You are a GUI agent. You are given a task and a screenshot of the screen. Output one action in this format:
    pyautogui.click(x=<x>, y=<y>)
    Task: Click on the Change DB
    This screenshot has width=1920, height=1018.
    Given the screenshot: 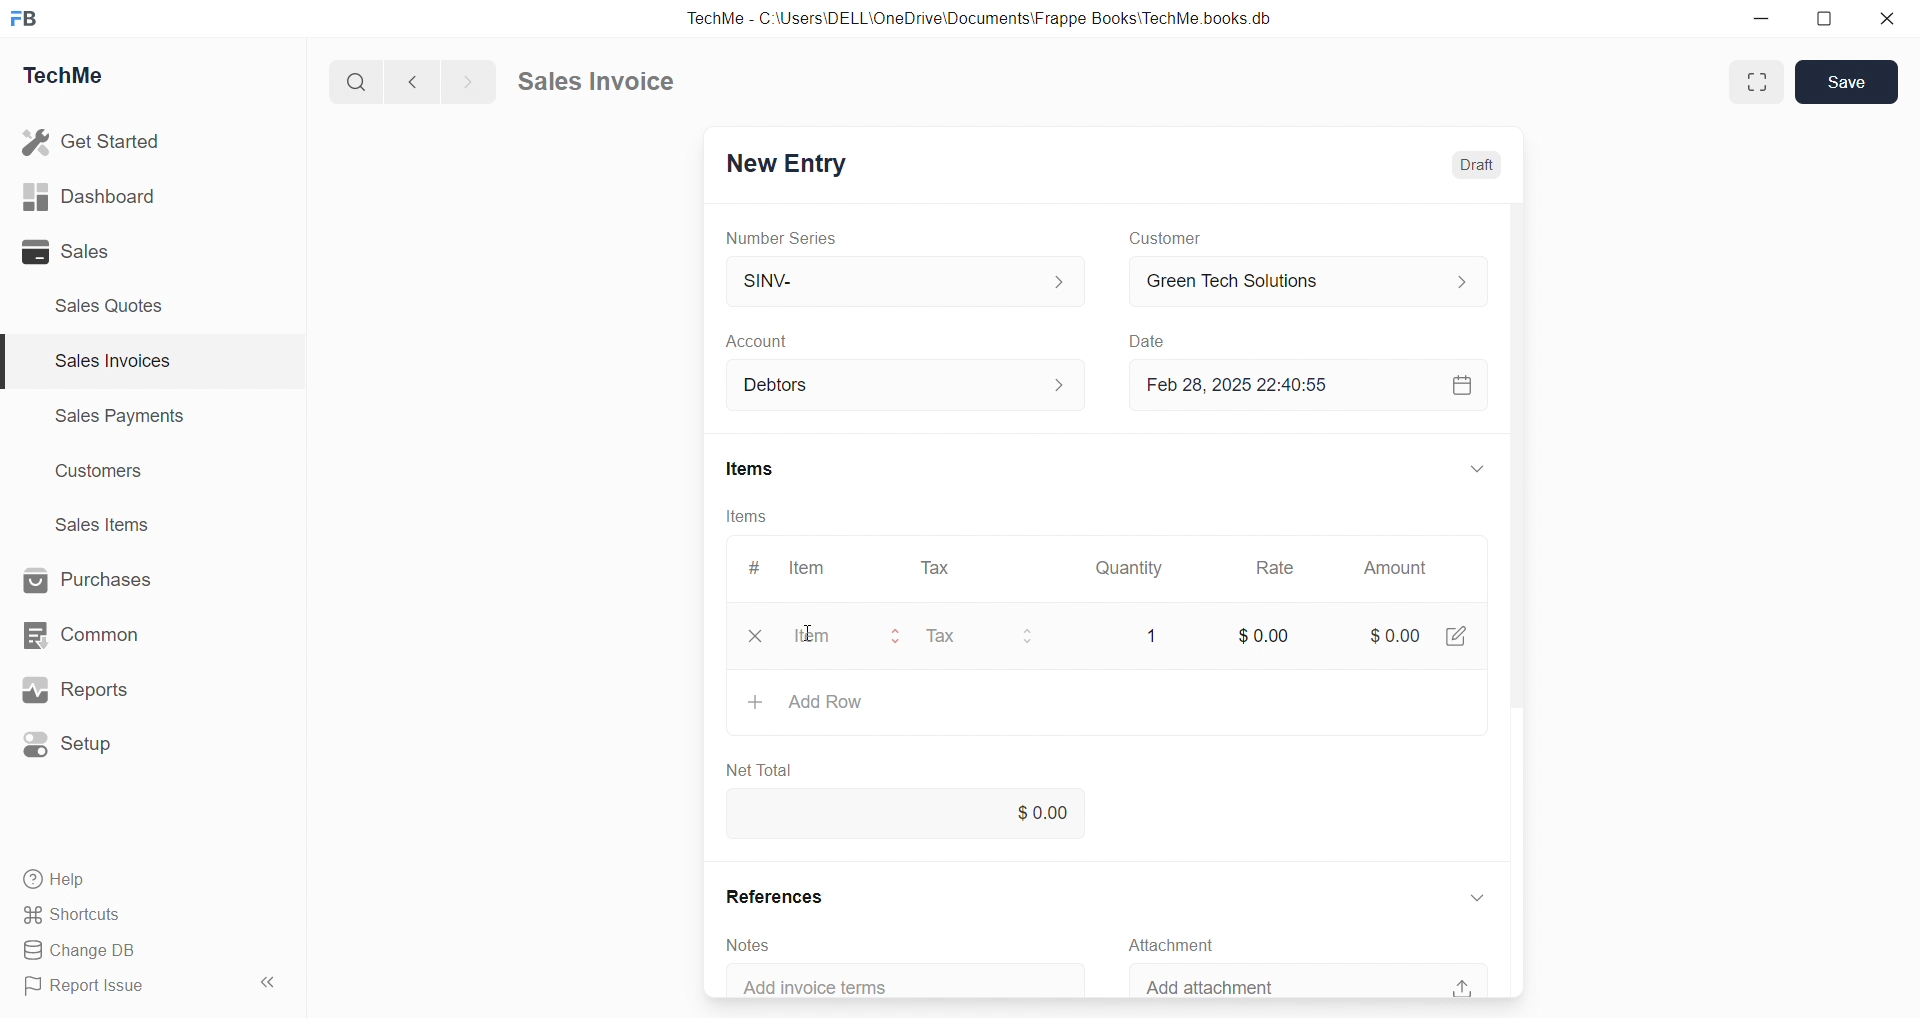 What is the action you would take?
    pyautogui.click(x=88, y=951)
    